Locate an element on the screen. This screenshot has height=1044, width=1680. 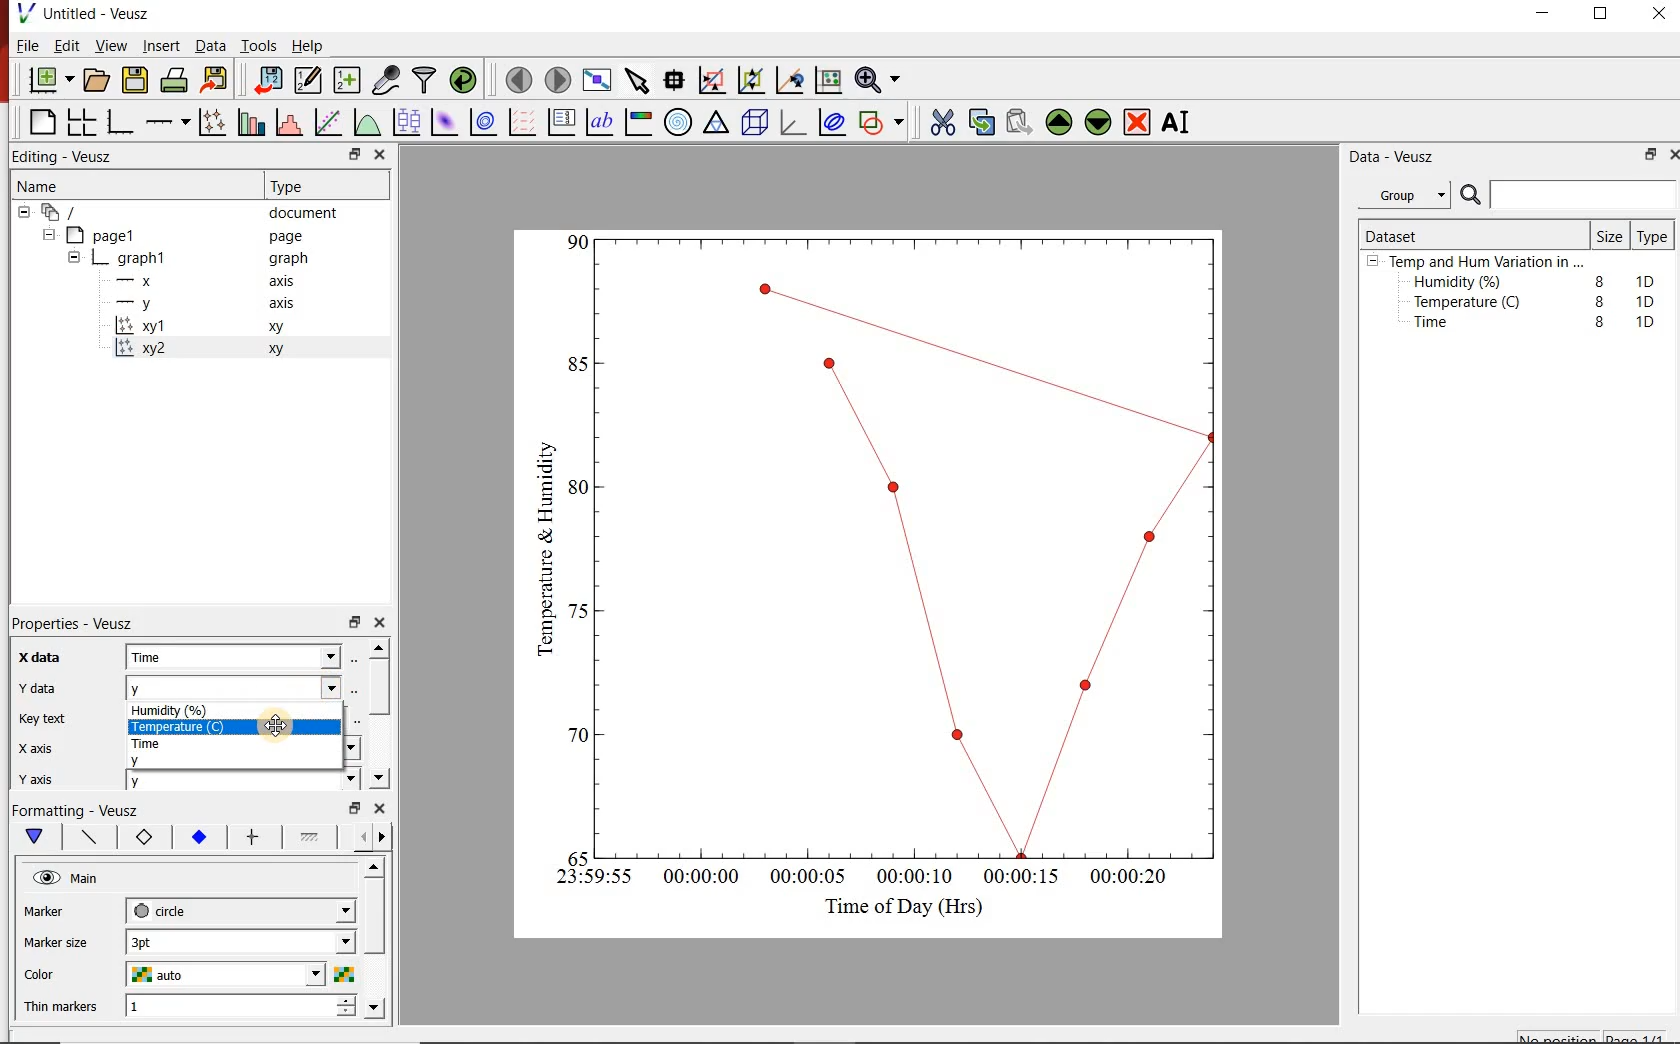
Time is located at coordinates (168, 744).